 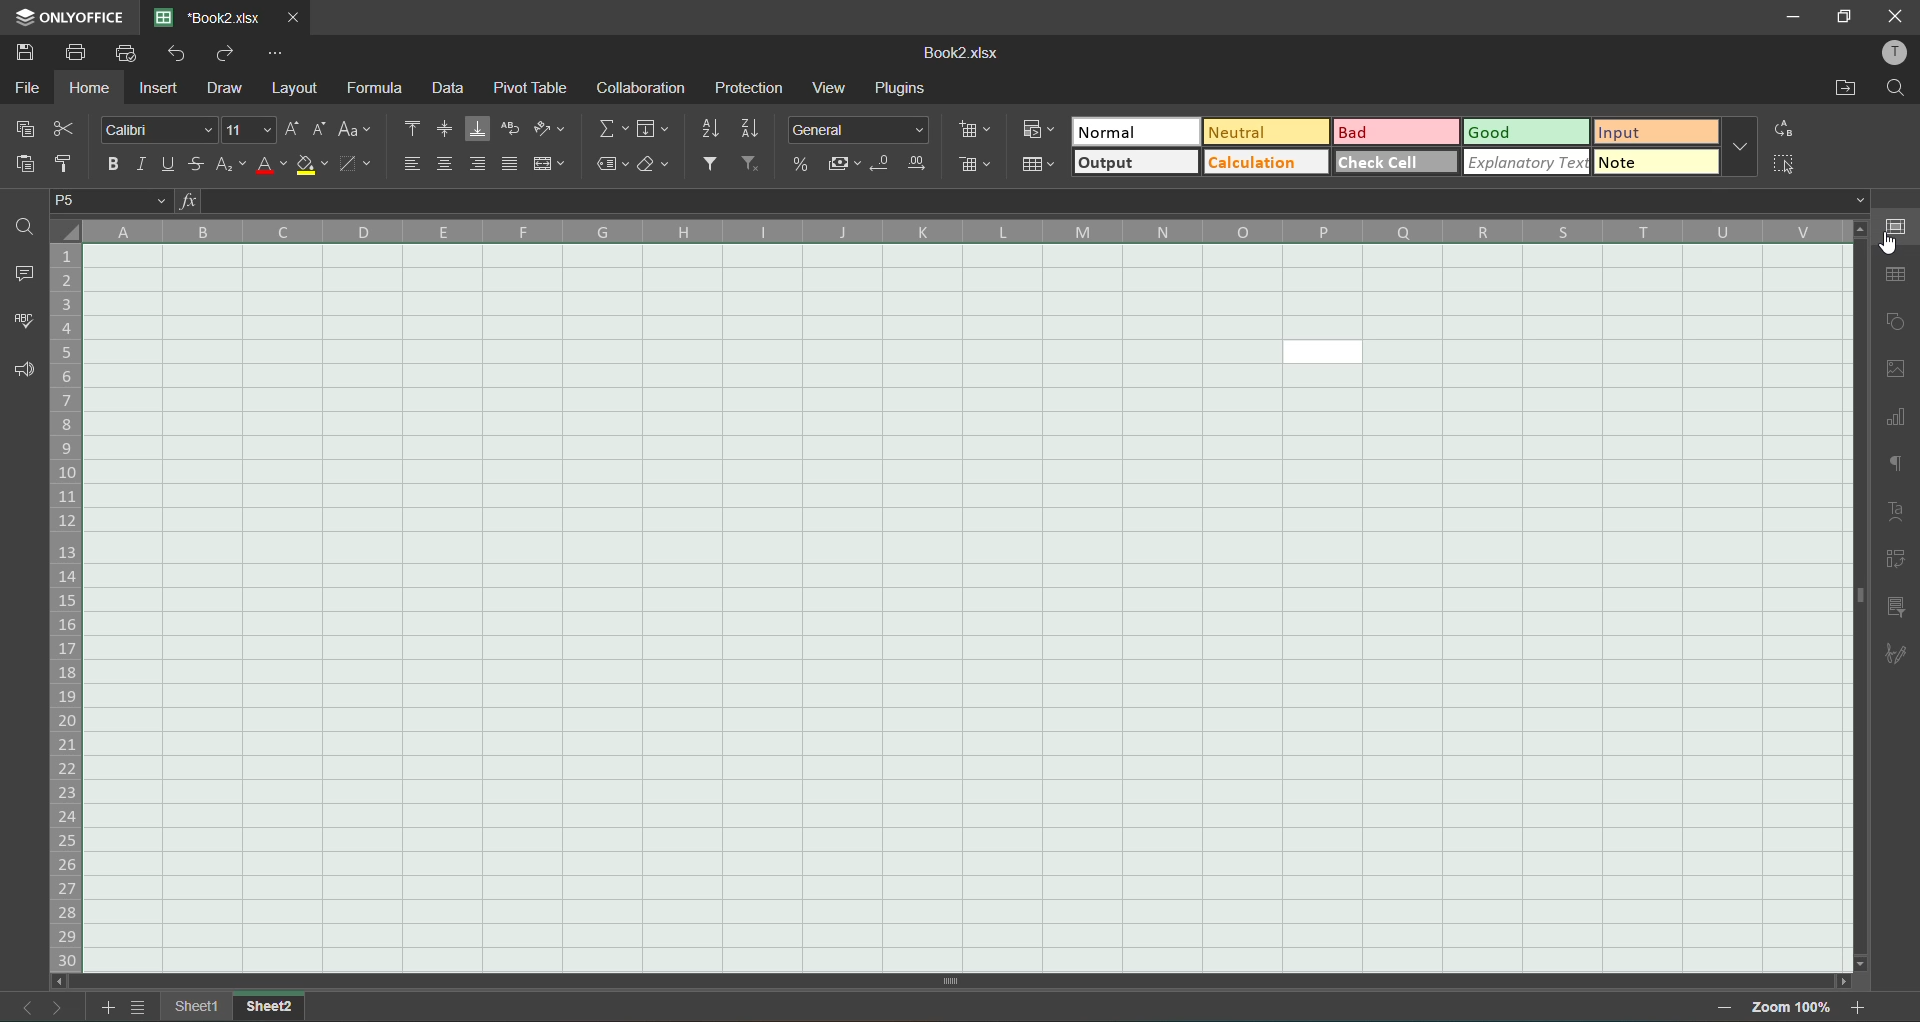 What do you see at coordinates (1522, 161) in the screenshot?
I see `explanatoy text` at bounding box center [1522, 161].